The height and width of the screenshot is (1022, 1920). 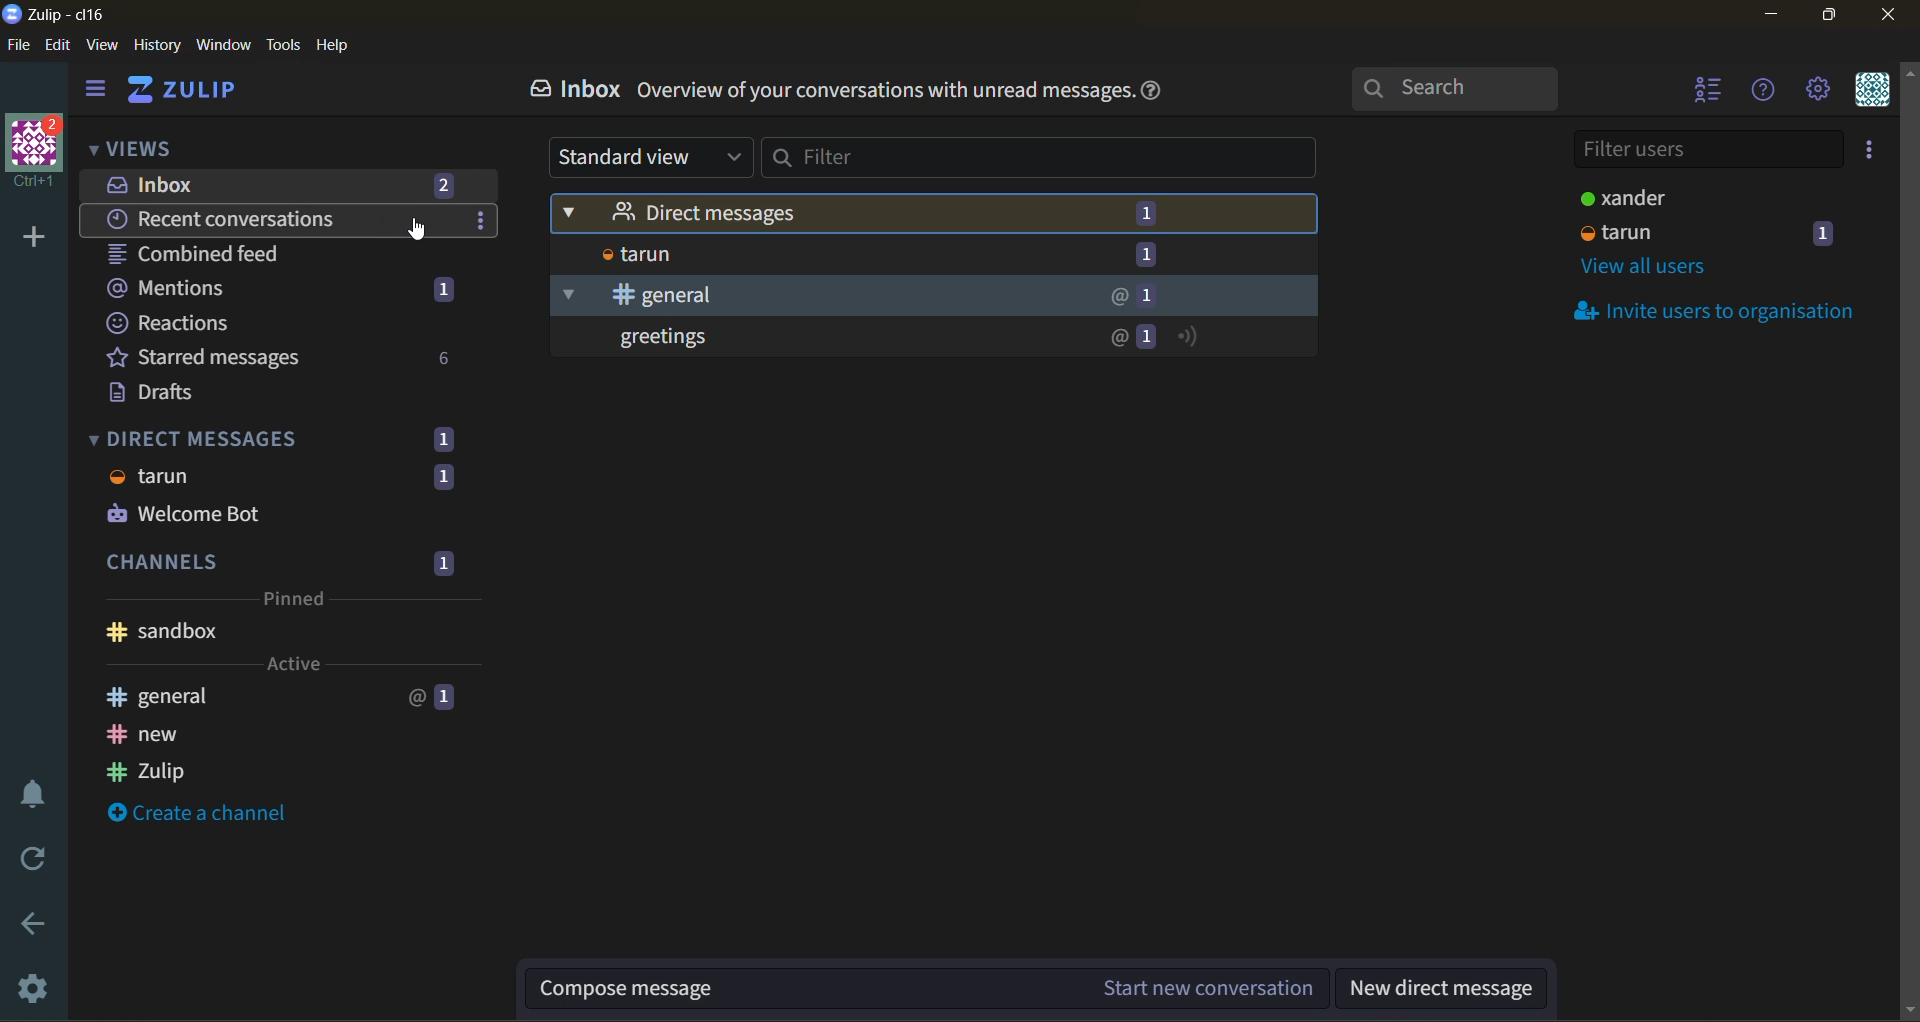 What do you see at coordinates (648, 156) in the screenshot?
I see `standard view` at bounding box center [648, 156].